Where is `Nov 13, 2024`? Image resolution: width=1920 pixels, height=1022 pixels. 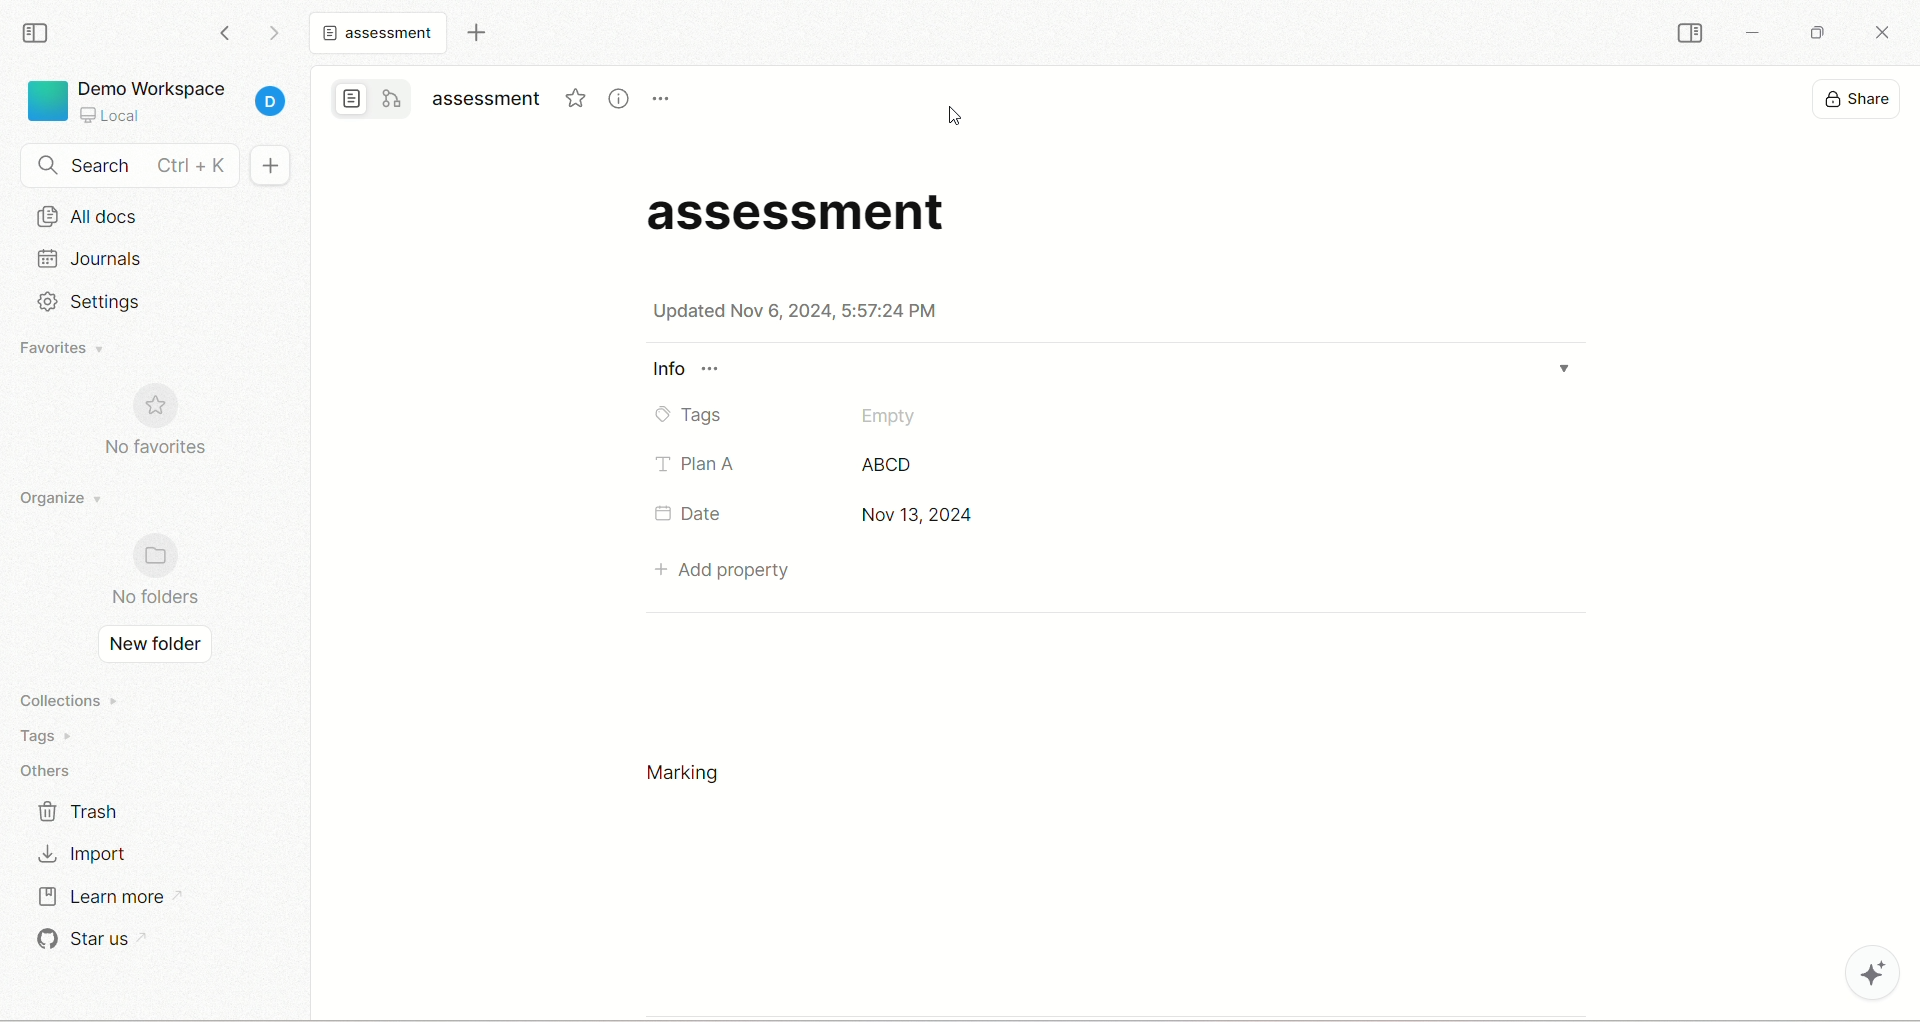
Nov 13, 2024 is located at coordinates (913, 515).